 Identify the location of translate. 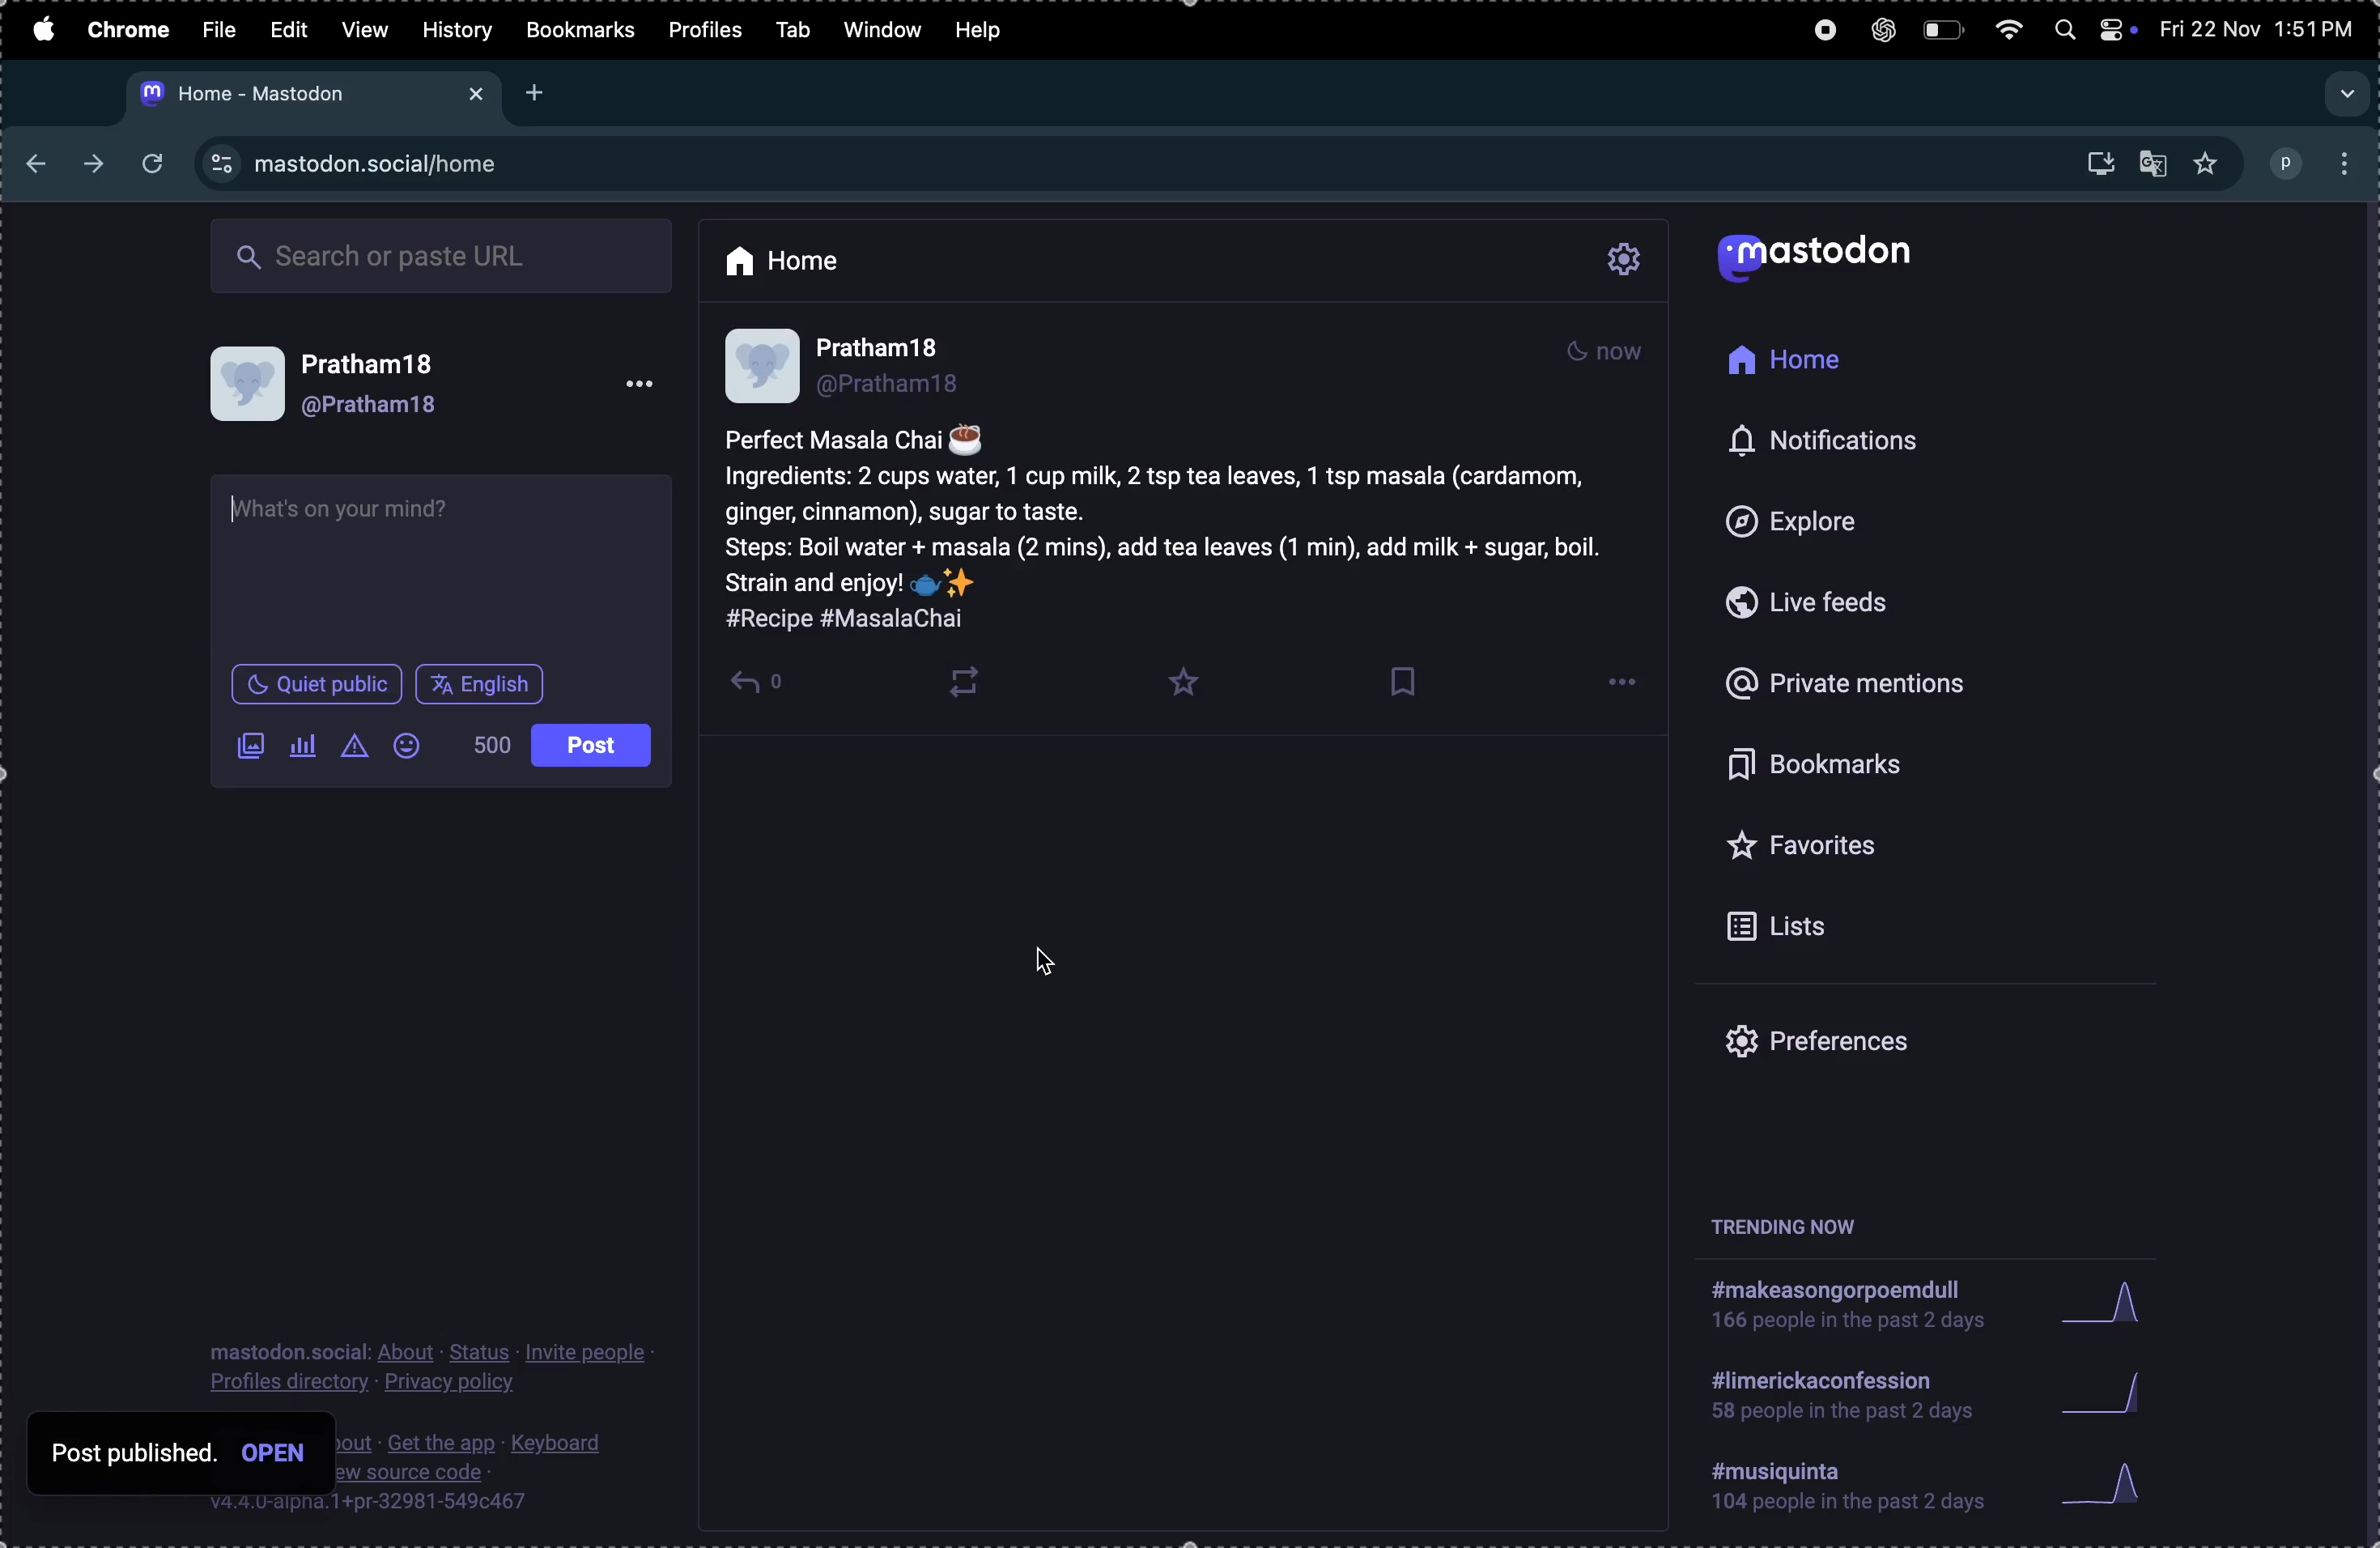
(2151, 163).